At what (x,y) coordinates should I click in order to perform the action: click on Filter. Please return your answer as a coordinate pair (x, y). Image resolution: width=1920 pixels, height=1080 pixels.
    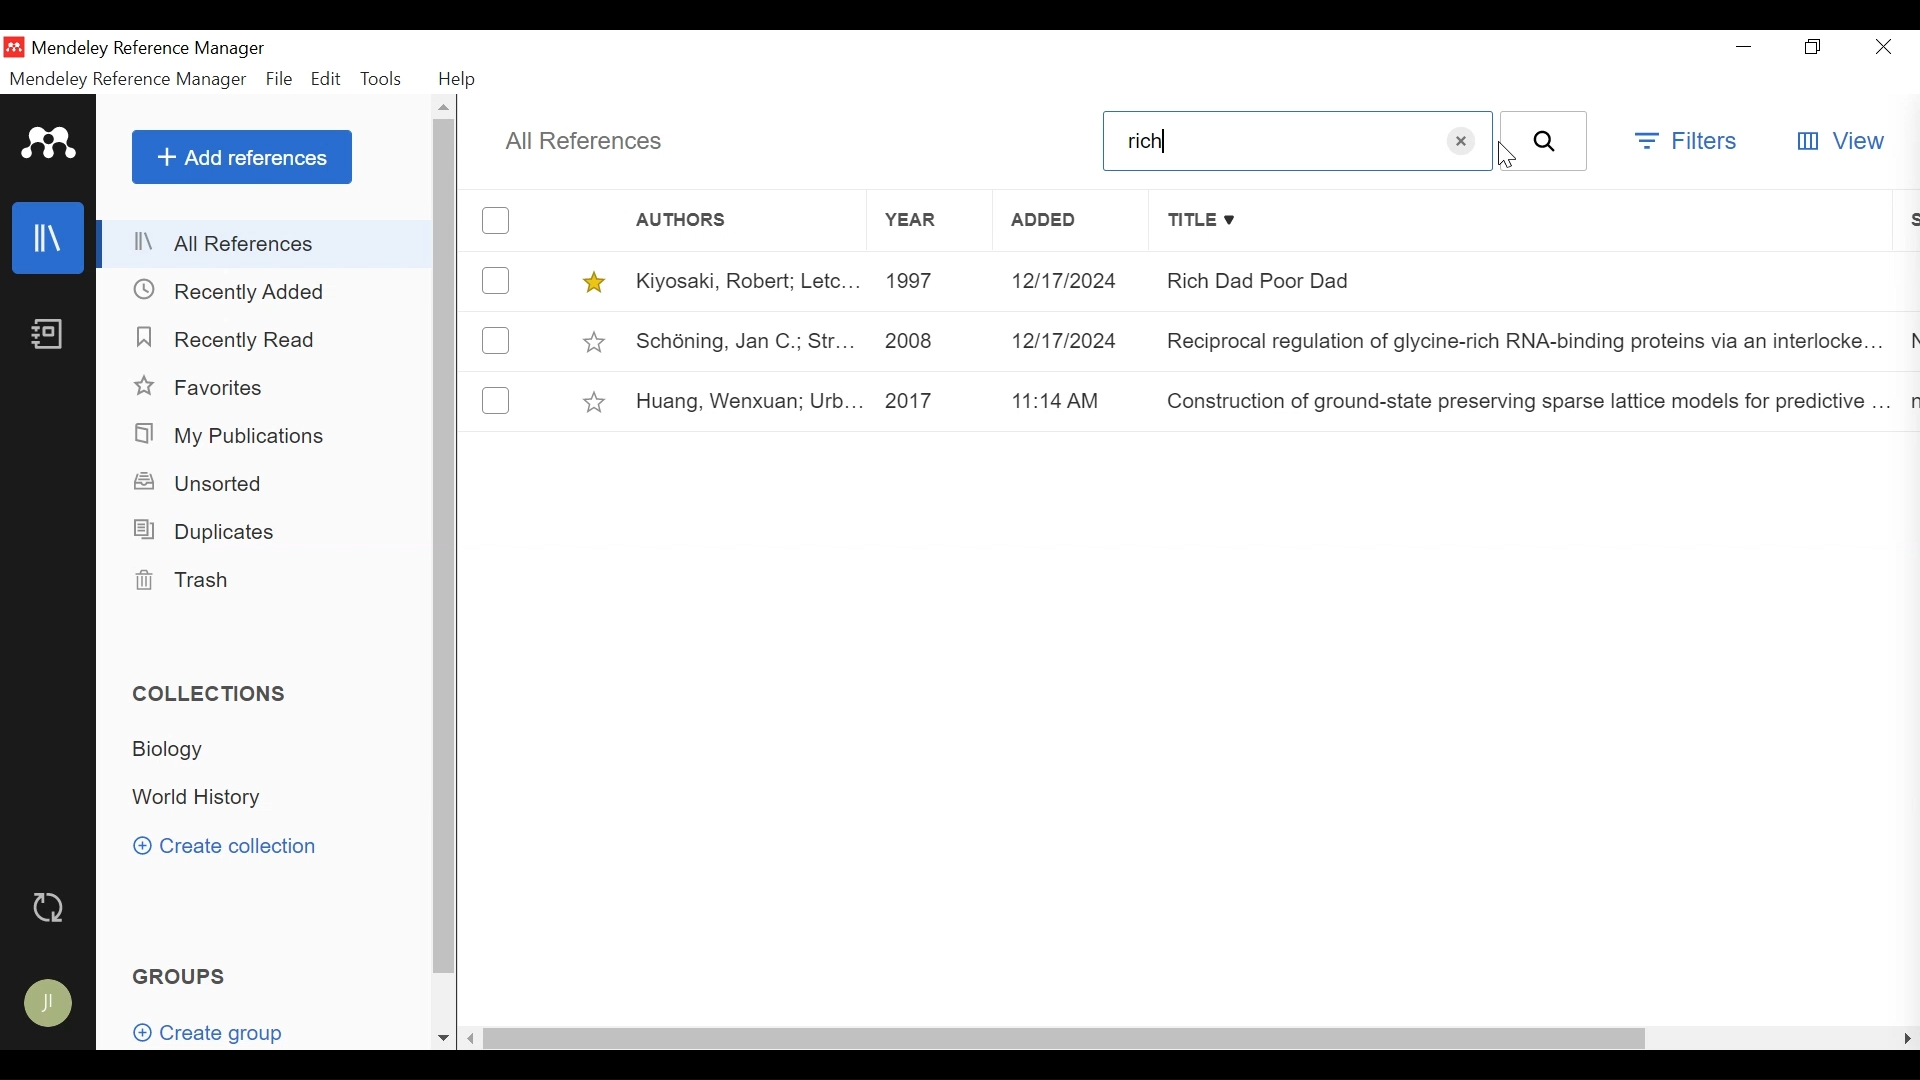
    Looking at the image, I should click on (1684, 140).